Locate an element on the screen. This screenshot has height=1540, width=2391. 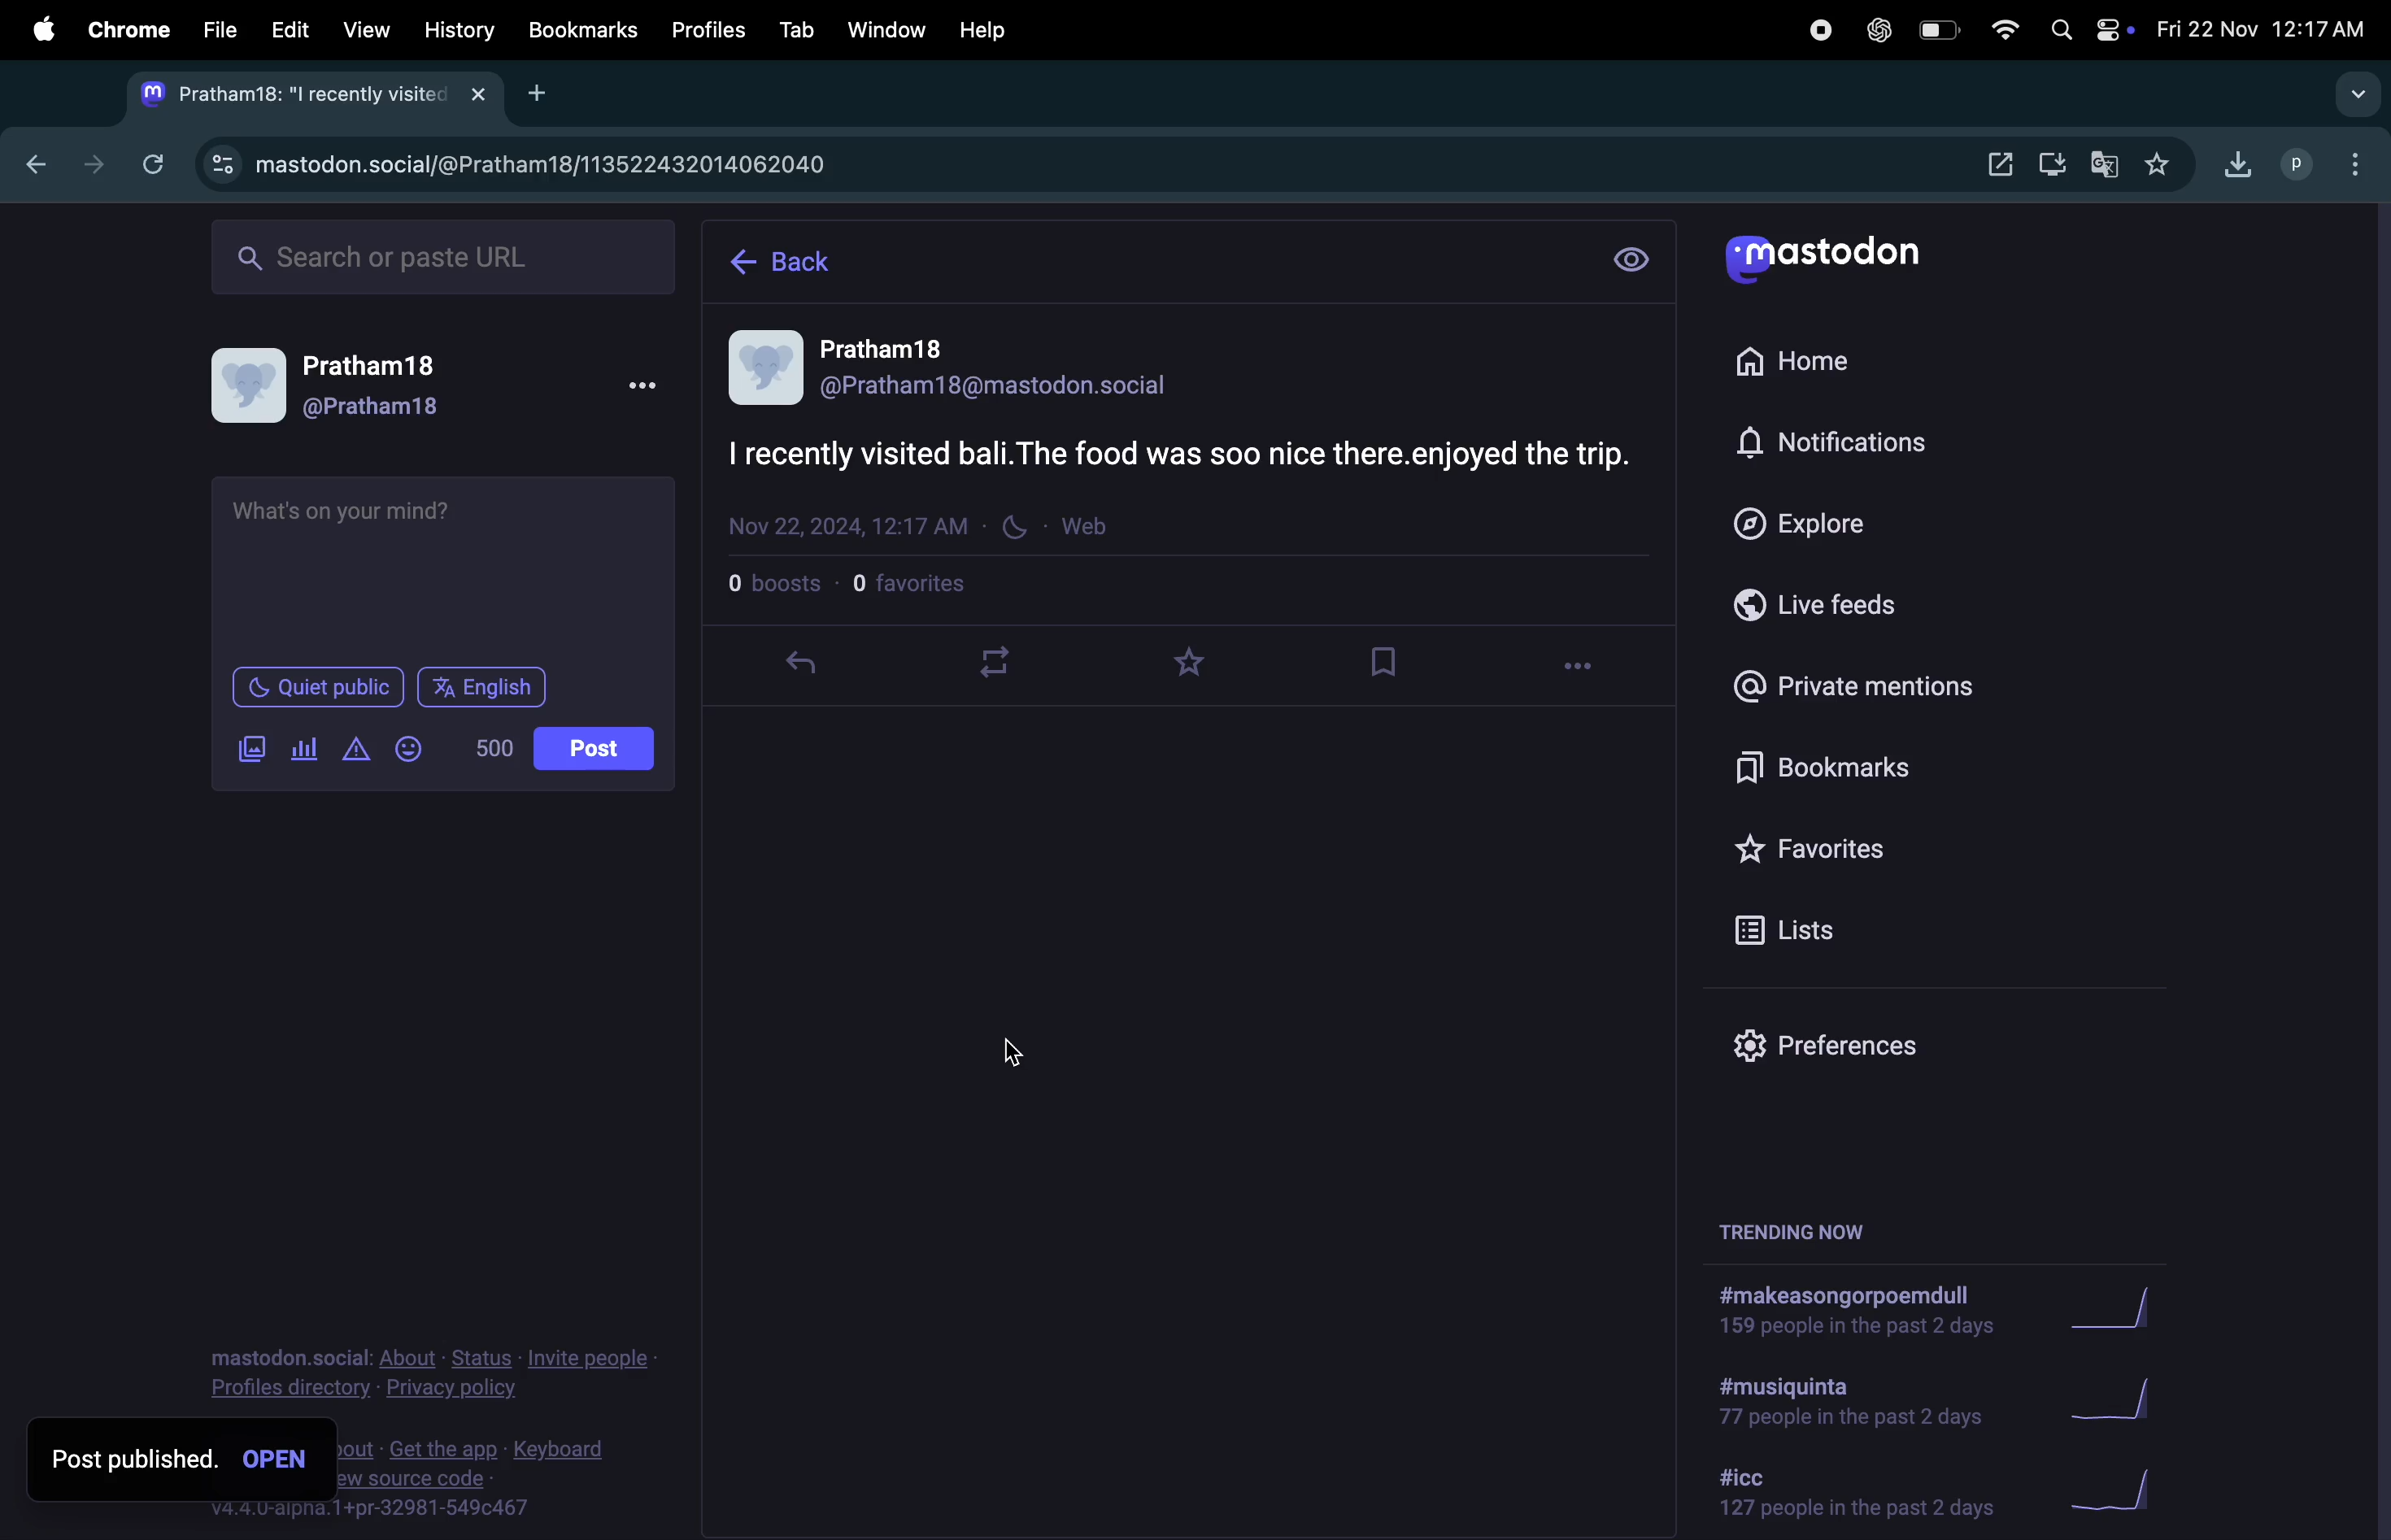
notifications is located at coordinates (1818, 438).